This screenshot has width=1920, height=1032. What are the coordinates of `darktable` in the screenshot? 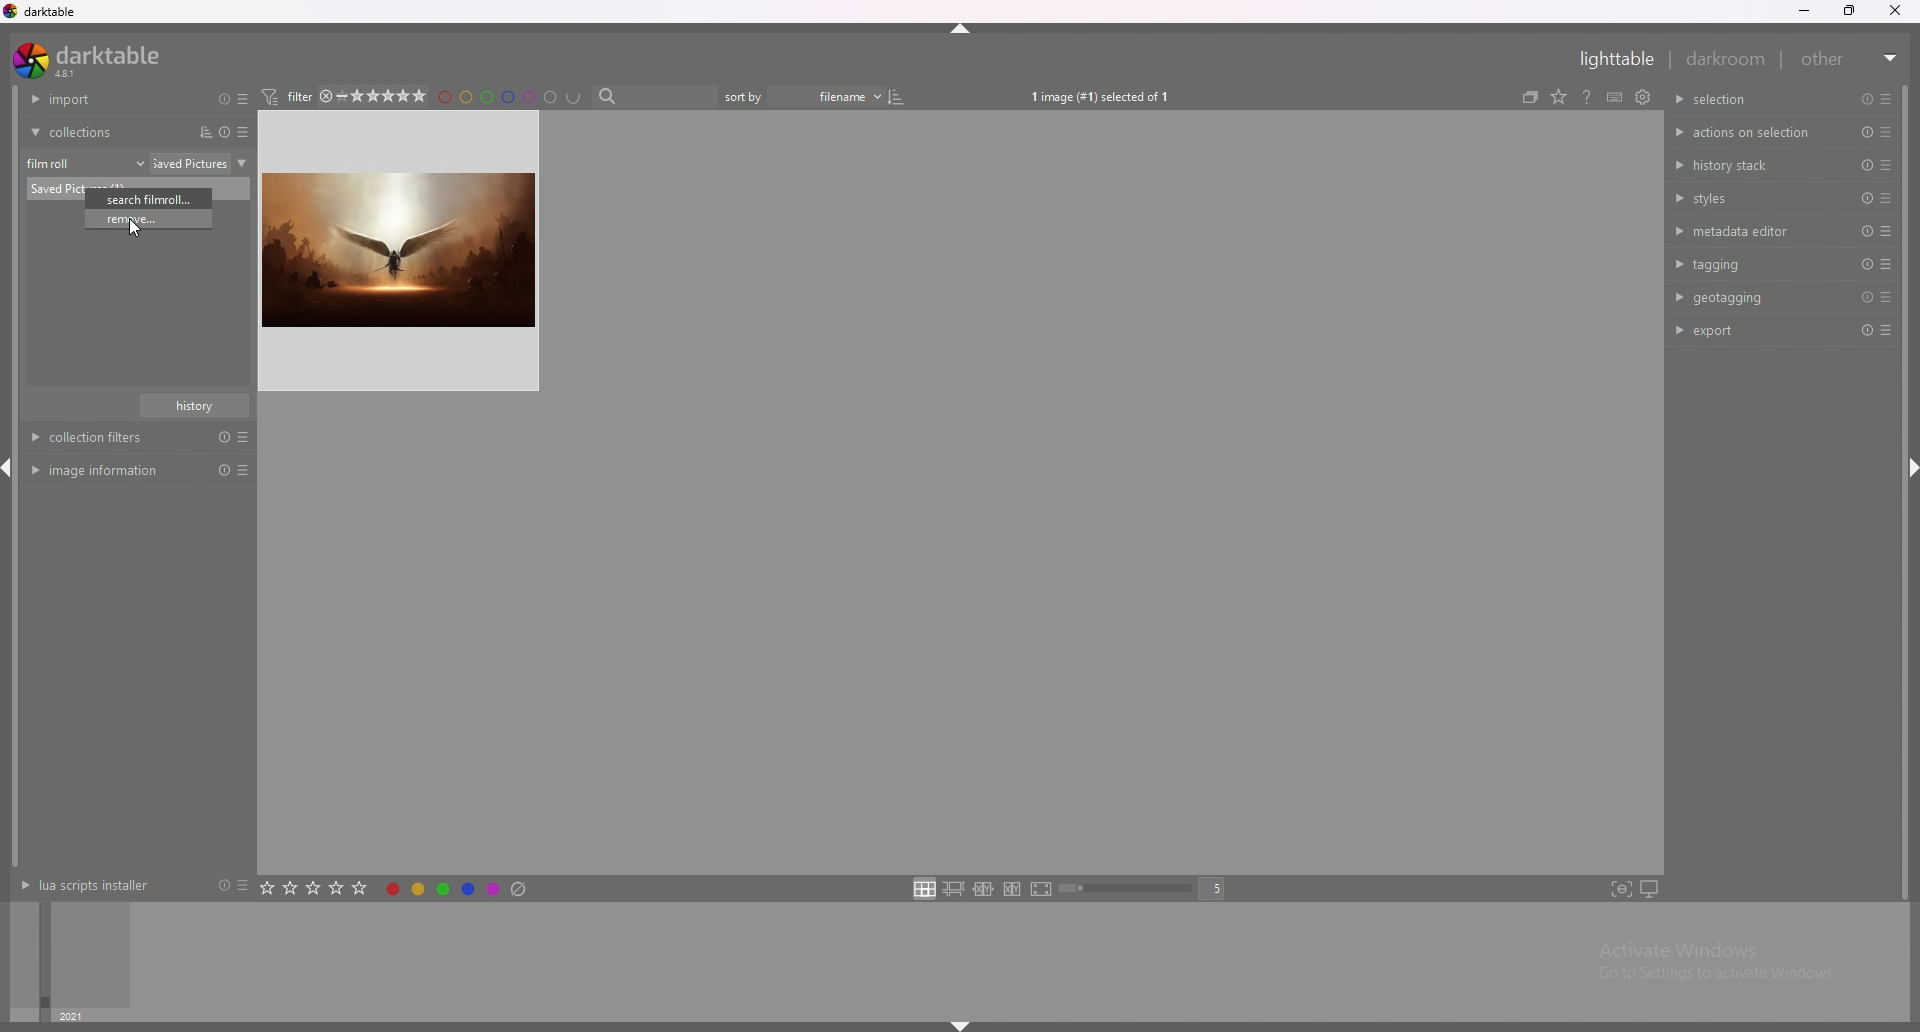 It's located at (91, 60).